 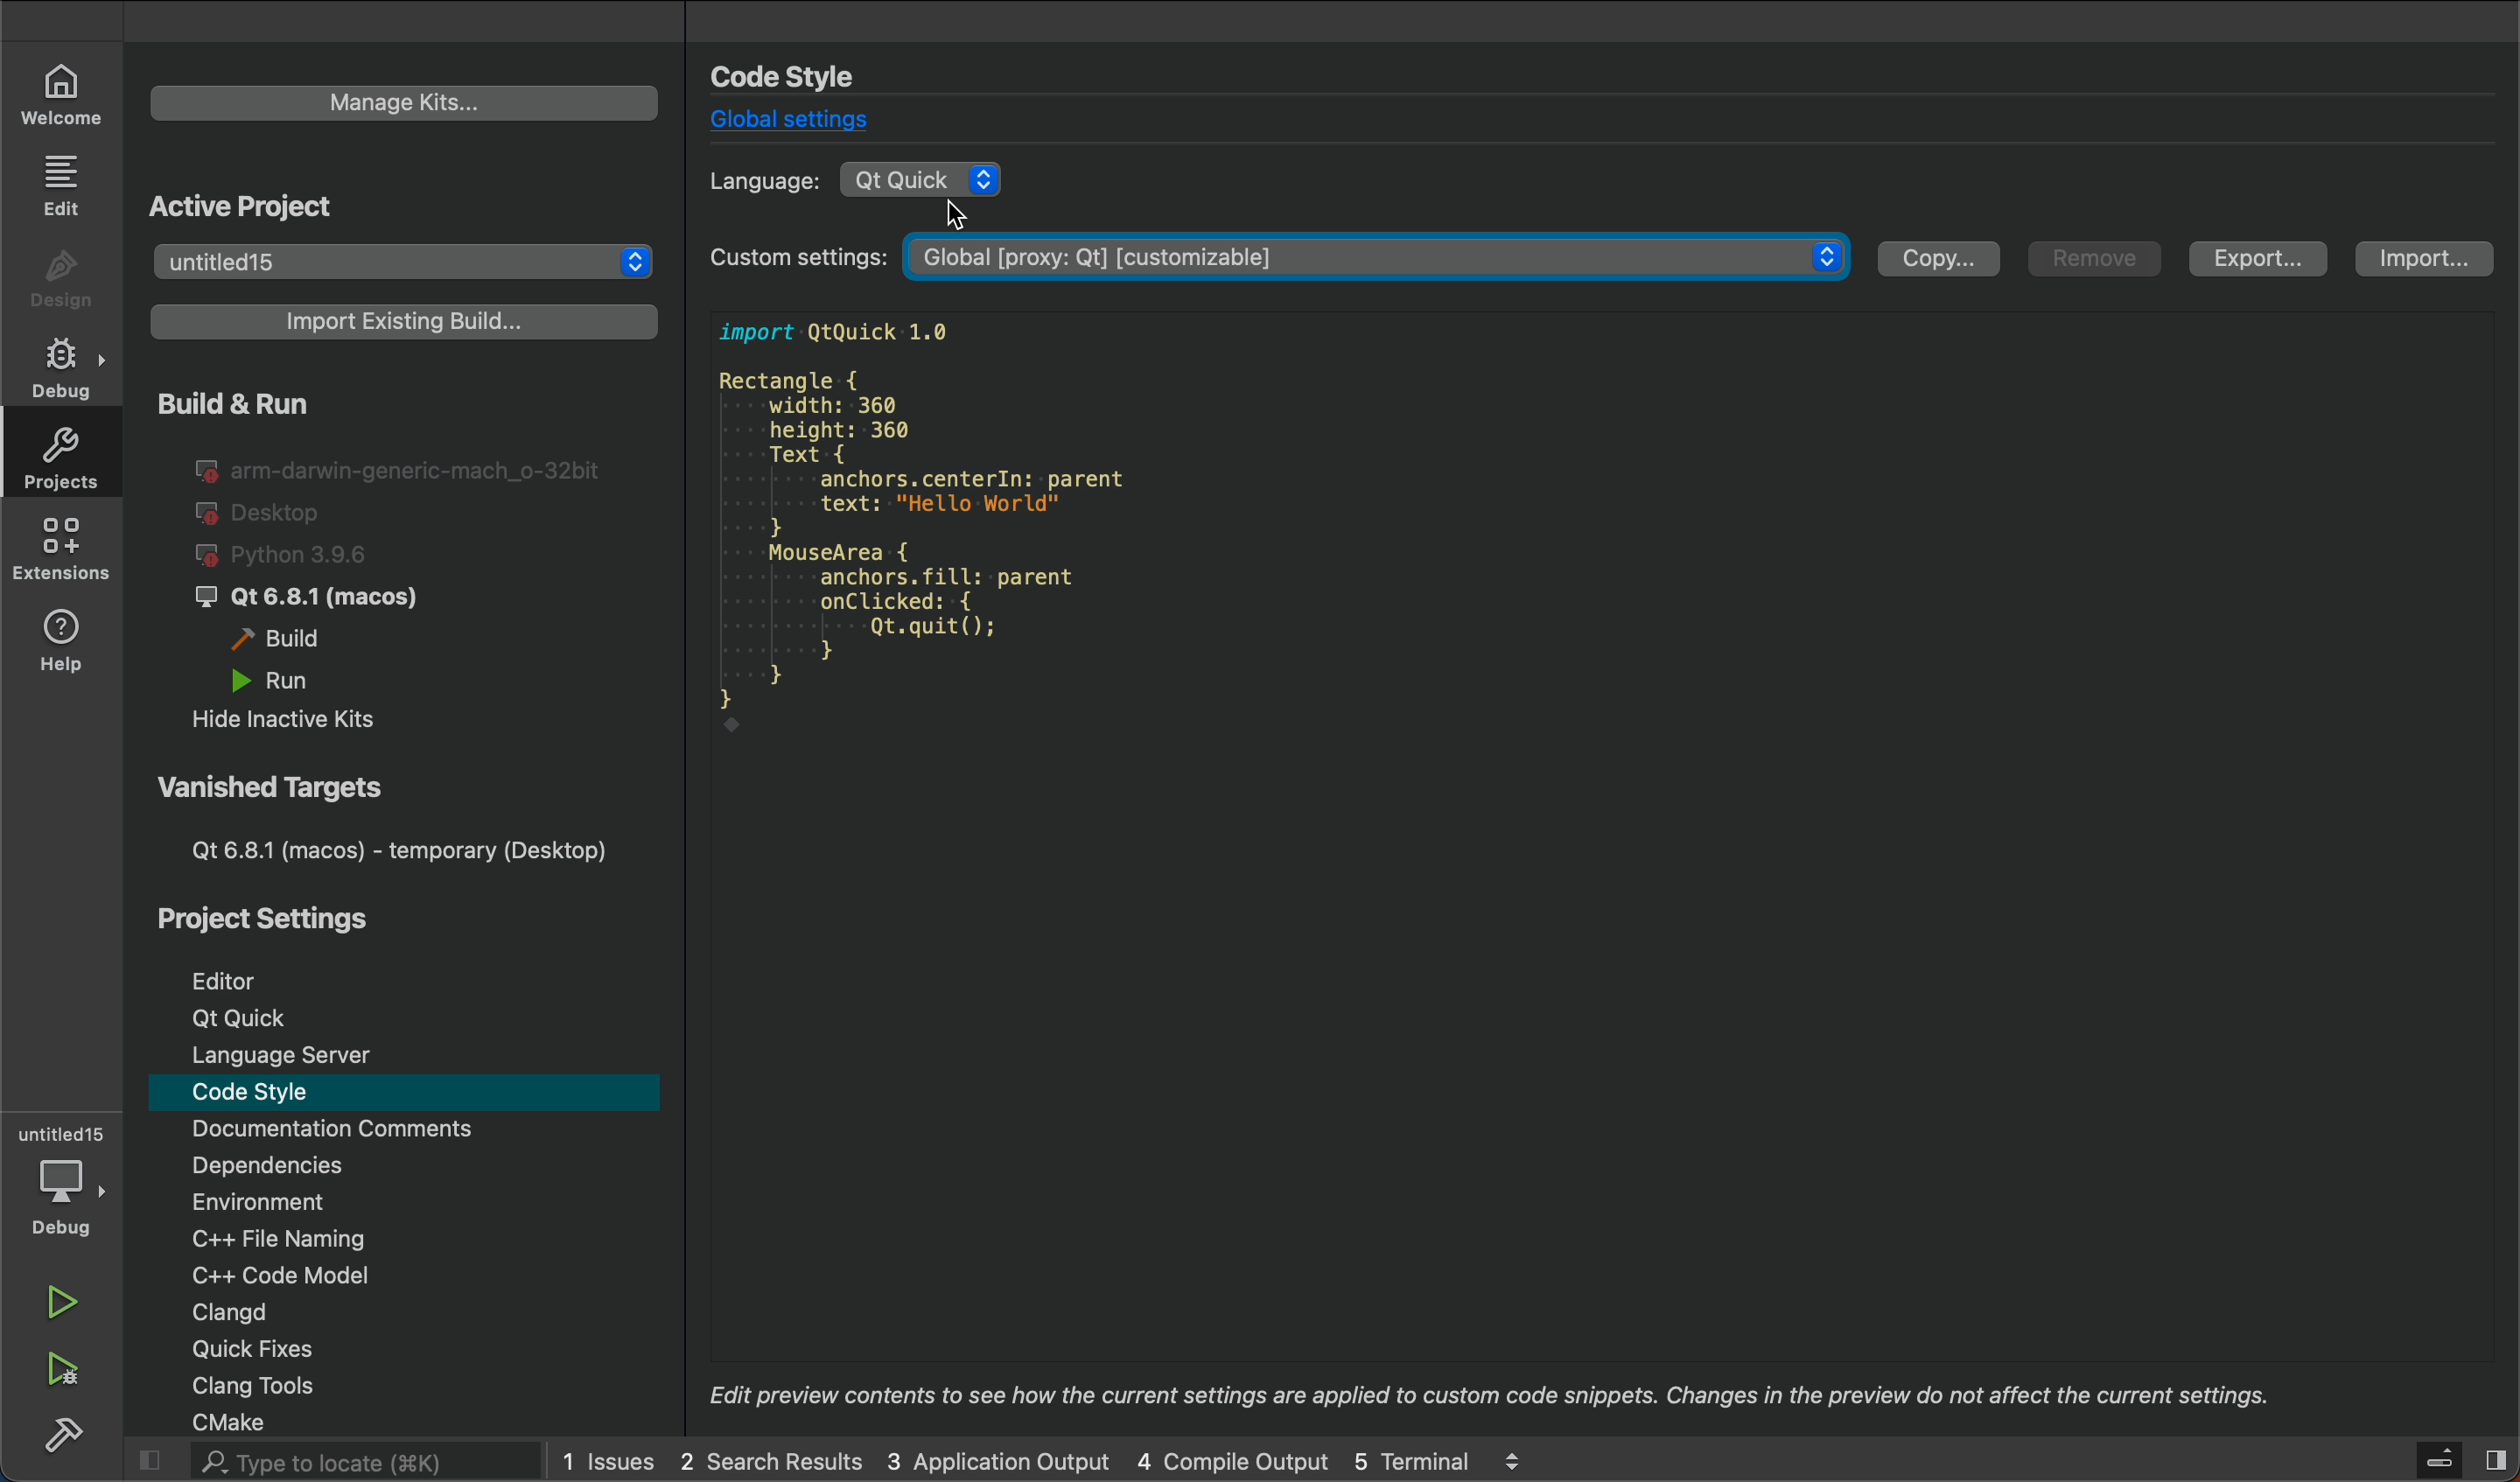 What do you see at coordinates (71, 94) in the screenshot?
I see `welcome` at bounding box center [71, 94].